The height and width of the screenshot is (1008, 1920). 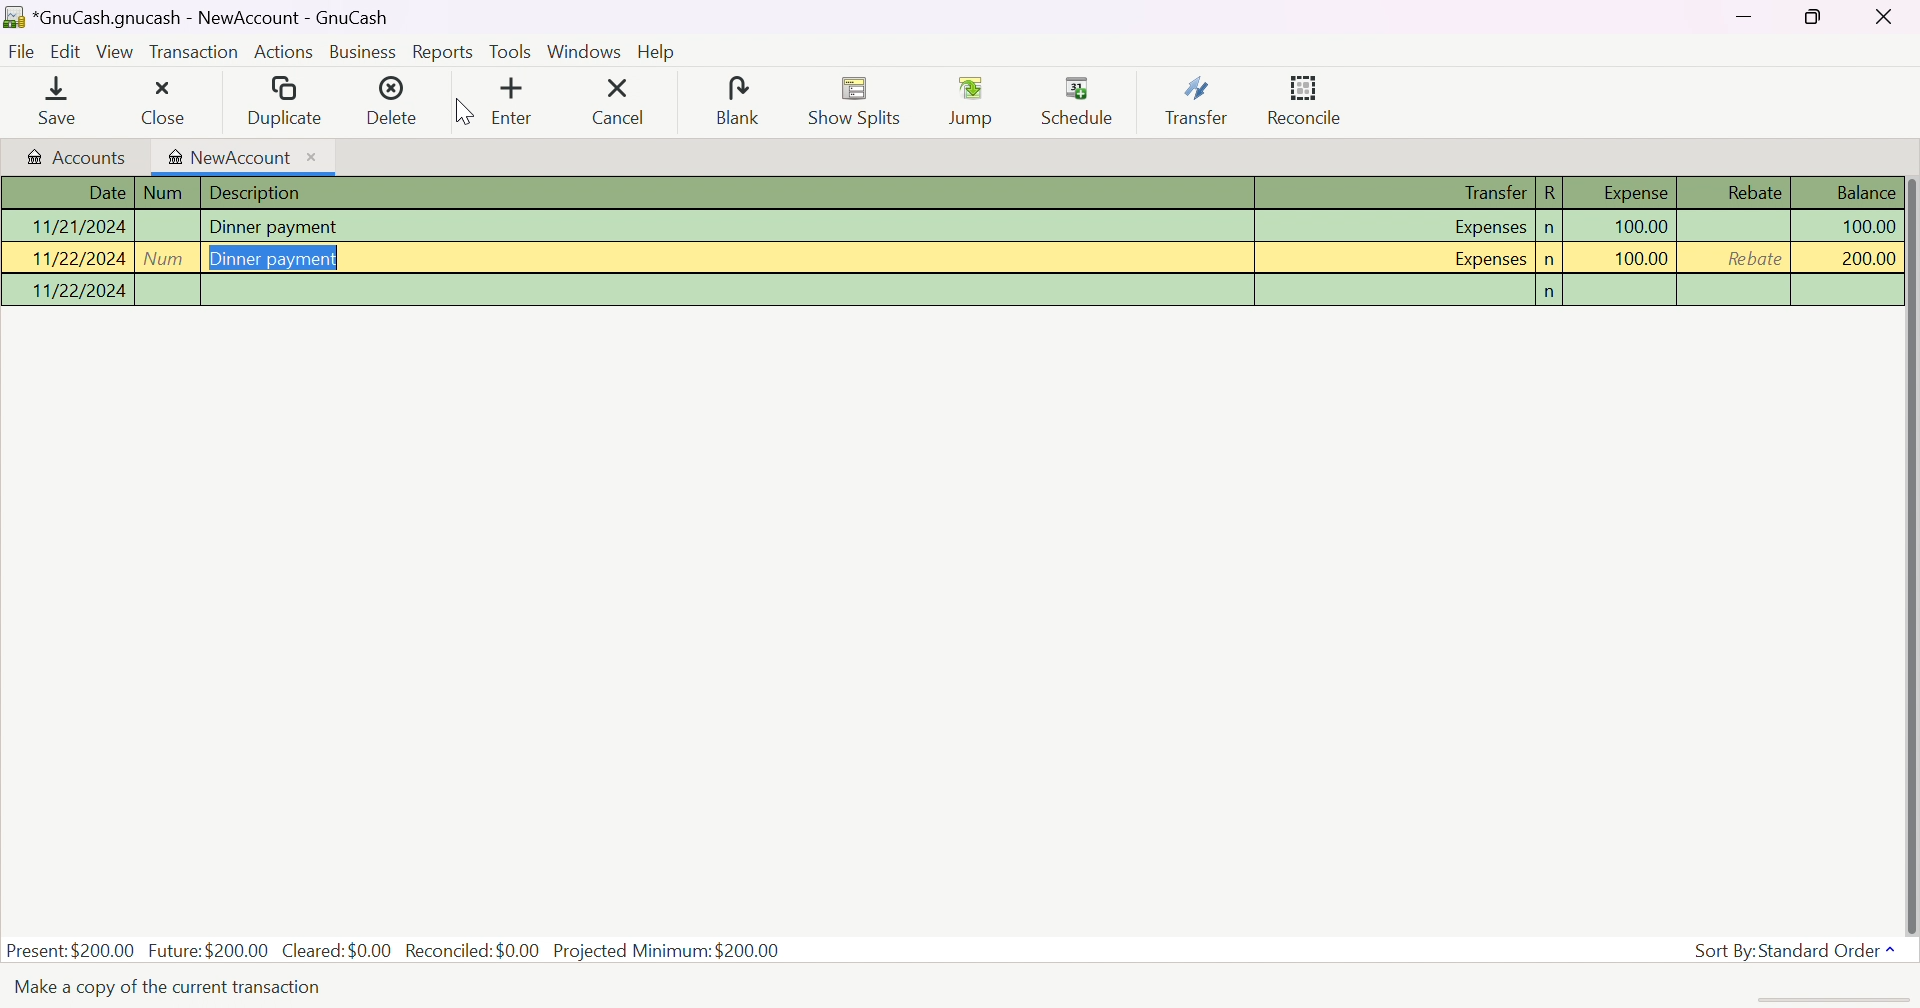 I want to click on n, so click(x=1546, y=230).